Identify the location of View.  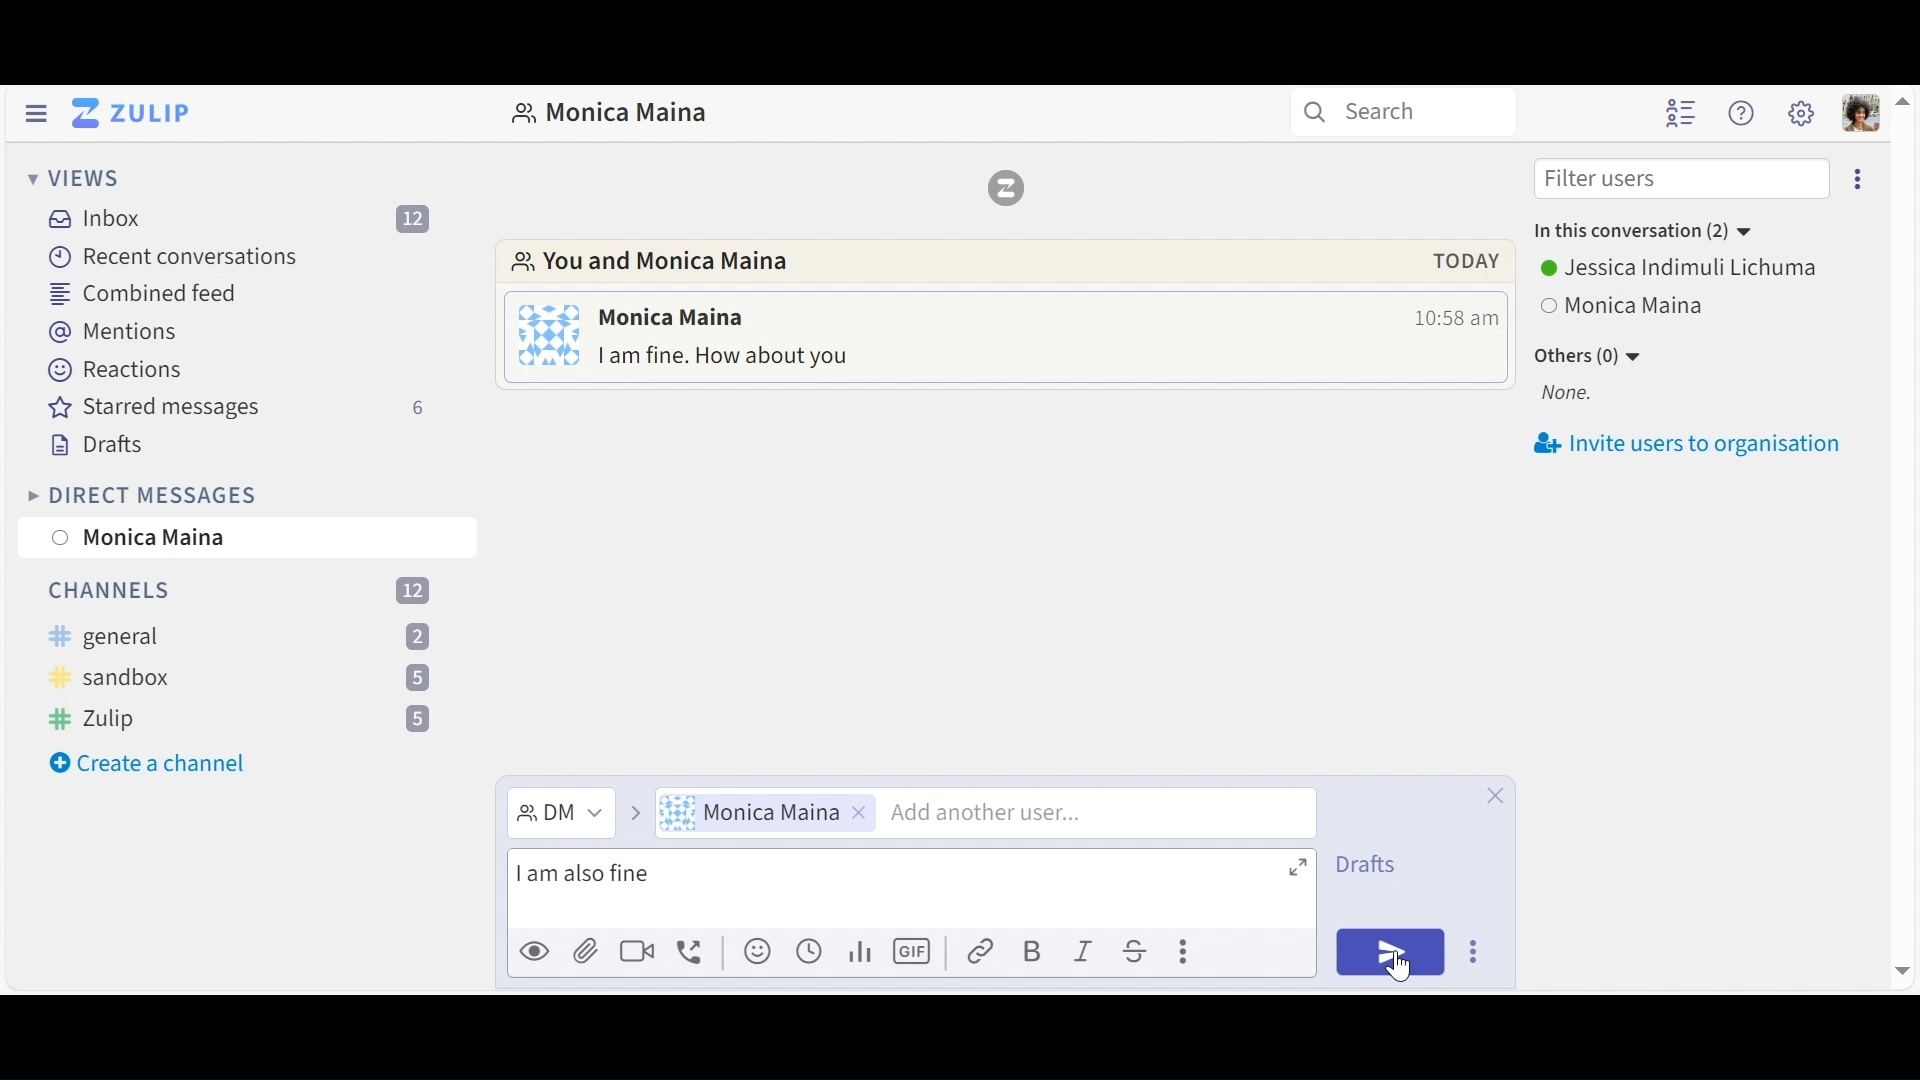
(70, 177).